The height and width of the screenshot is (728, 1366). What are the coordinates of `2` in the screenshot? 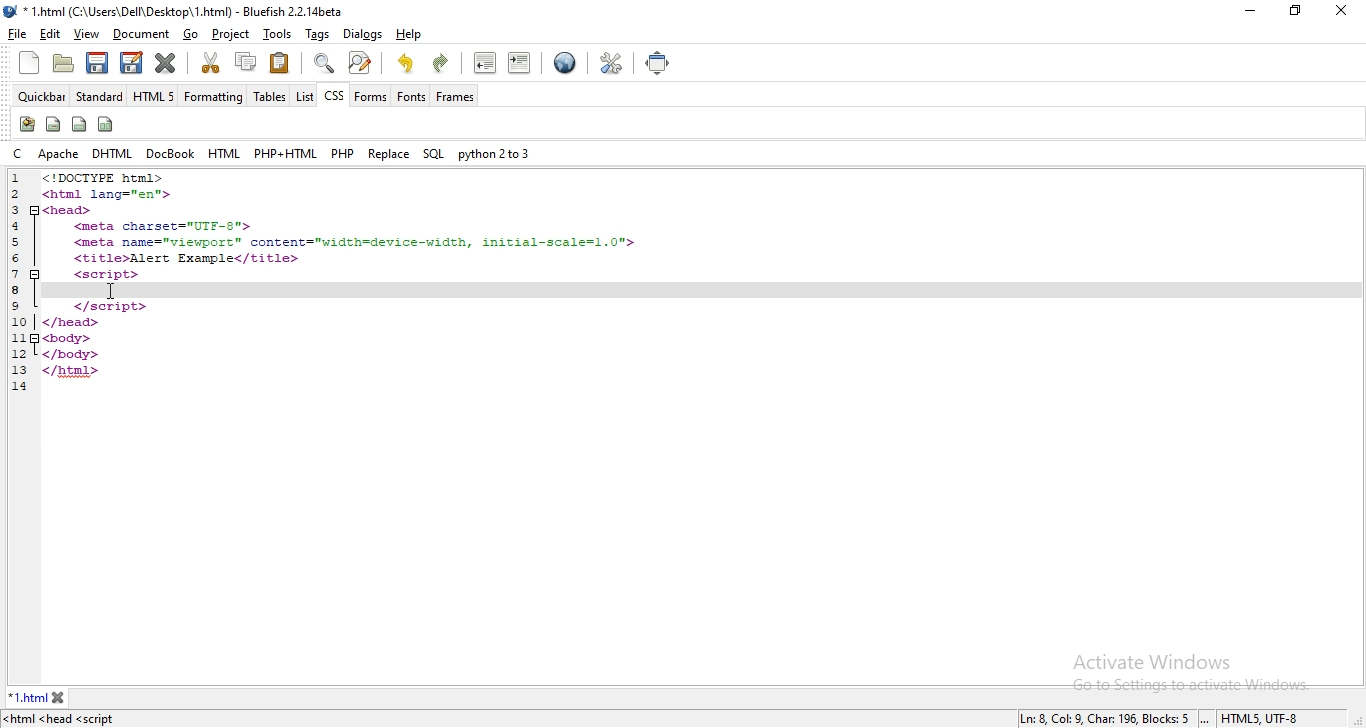 It's located at (21, 194).